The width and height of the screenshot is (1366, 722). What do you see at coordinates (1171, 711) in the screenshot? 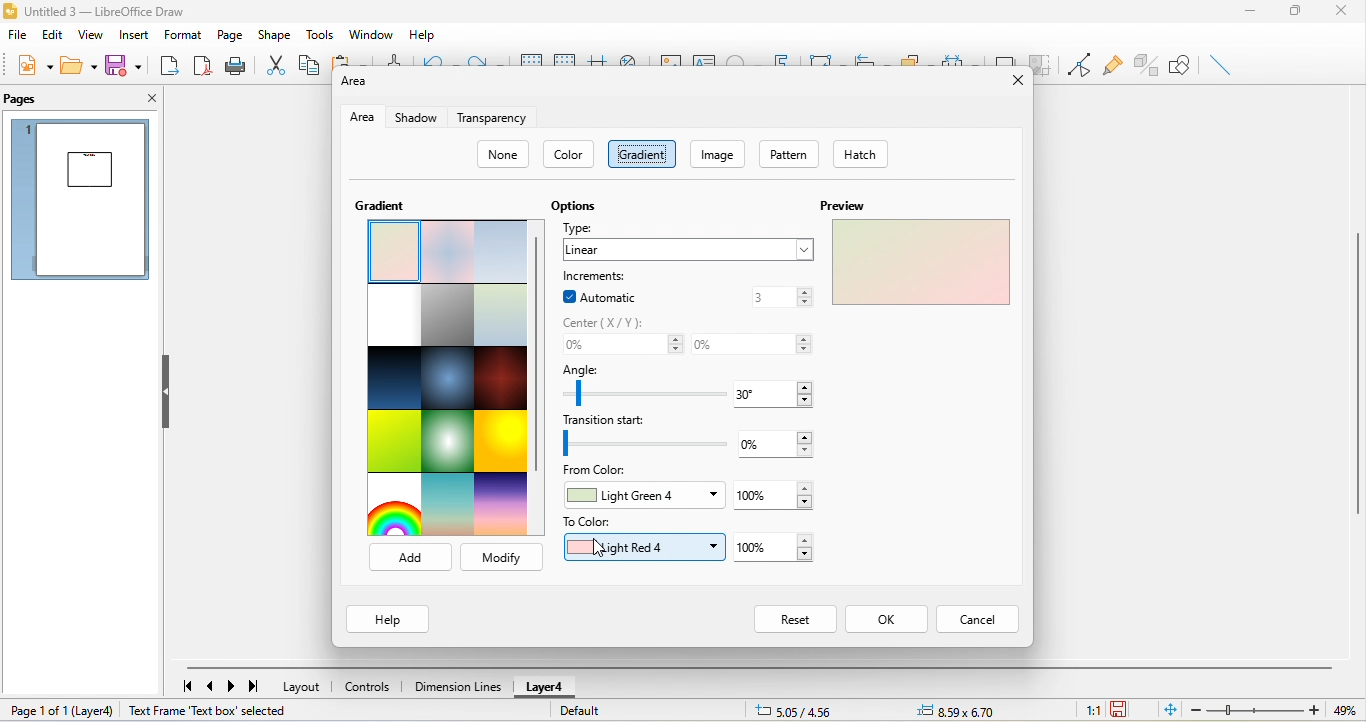
I see `fit to the current page` at bounding box center [1171, 711].